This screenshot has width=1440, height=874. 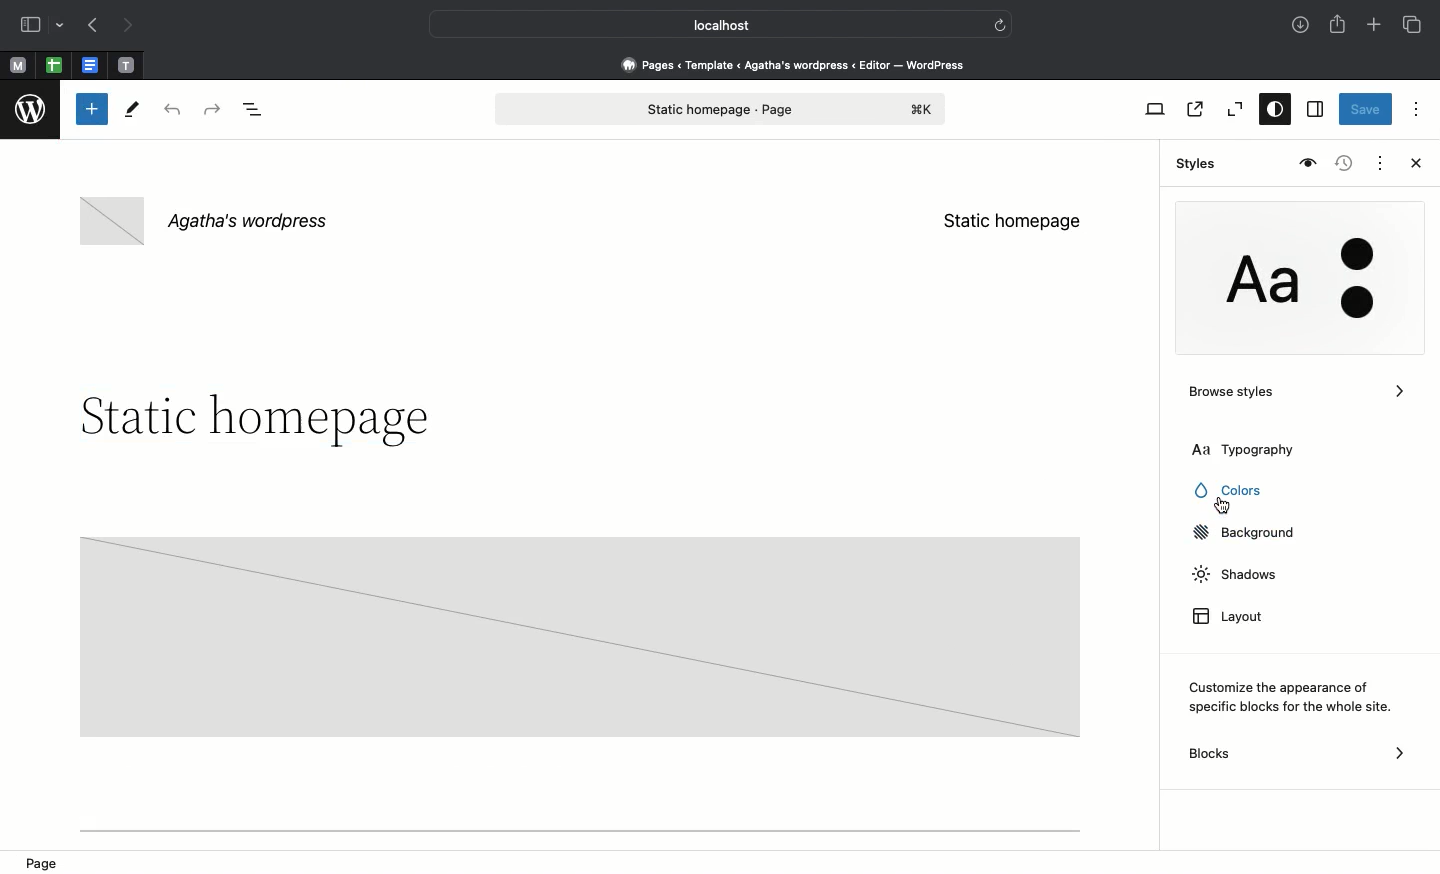 I want to click on Pinned tab, so click(x=54, y=66).